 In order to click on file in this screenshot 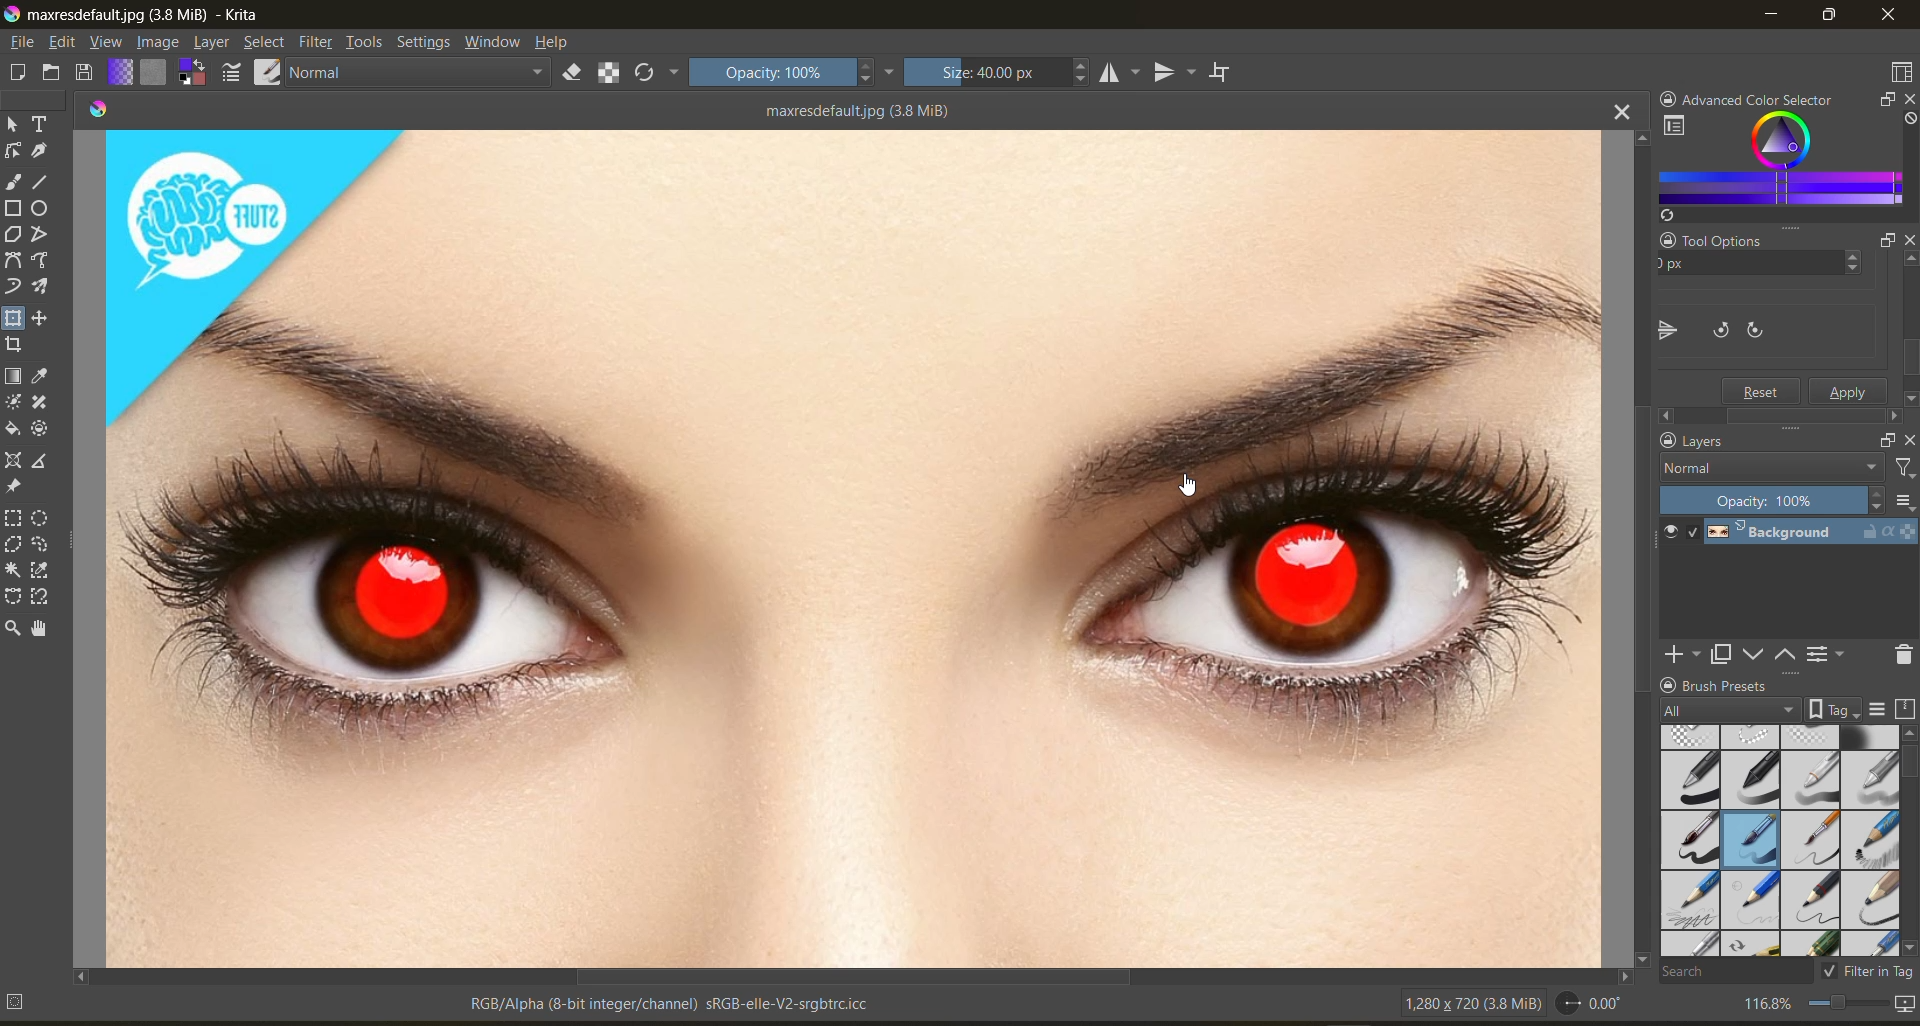, I will do `click(25, 42)`.